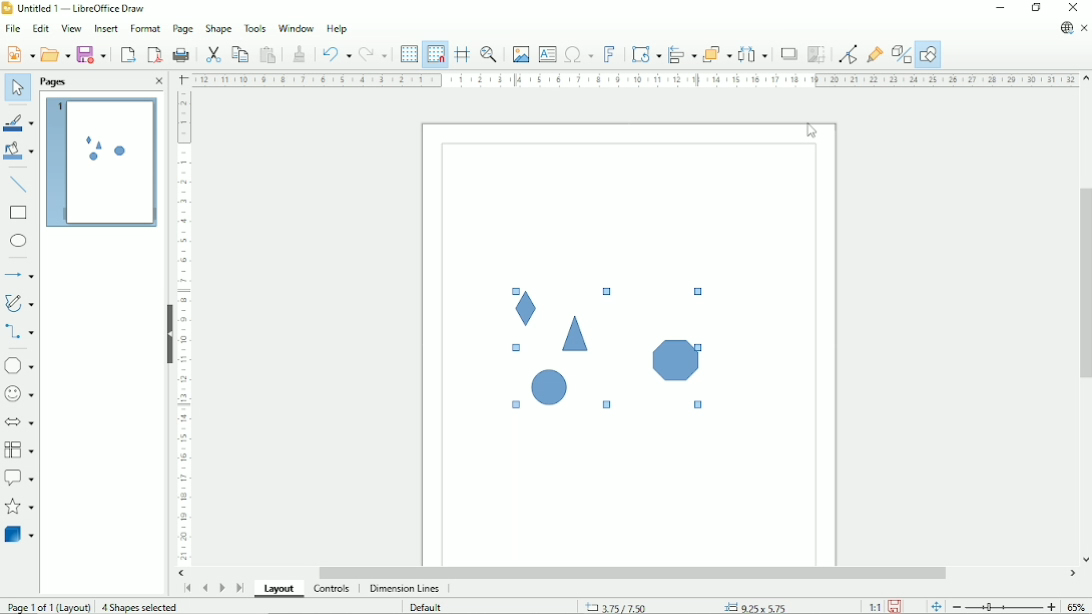  I want to click on Basic shapes, so click(22, 365).